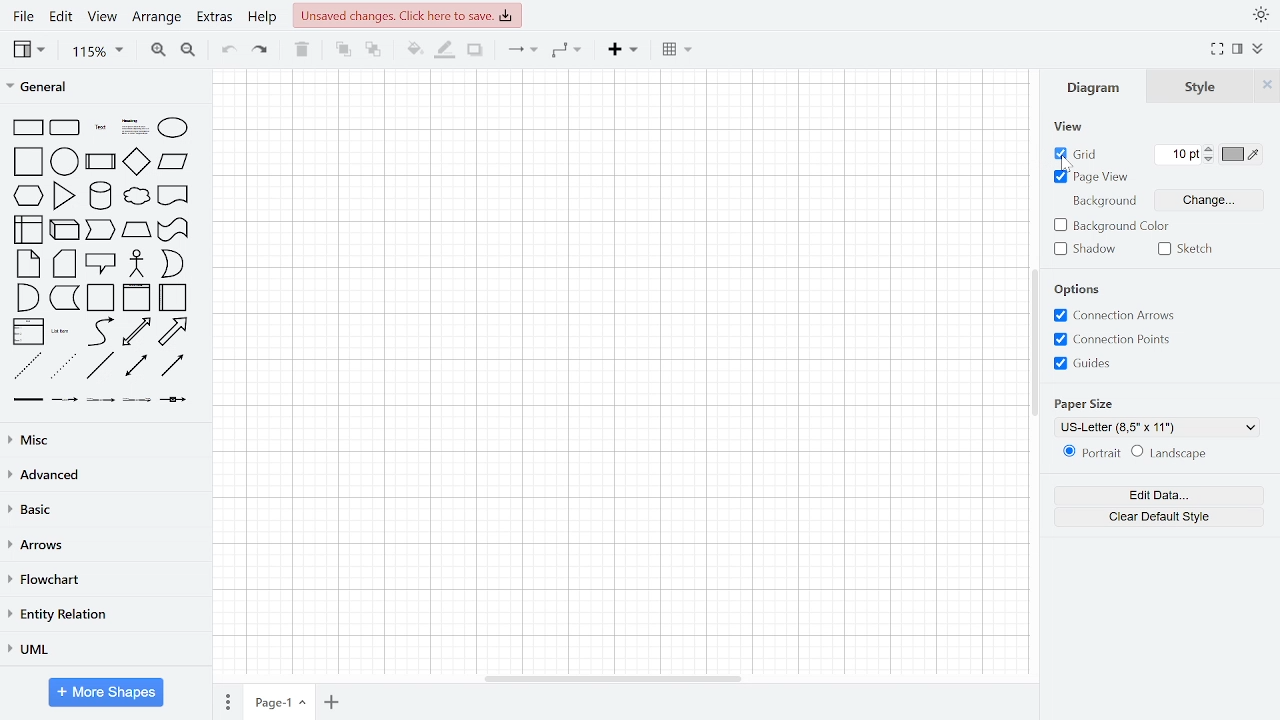 The image size is (1280, 720). What do you see at coordinates (29, 399) in the screenshot?
I see `link` at bounding box center [29, 399].